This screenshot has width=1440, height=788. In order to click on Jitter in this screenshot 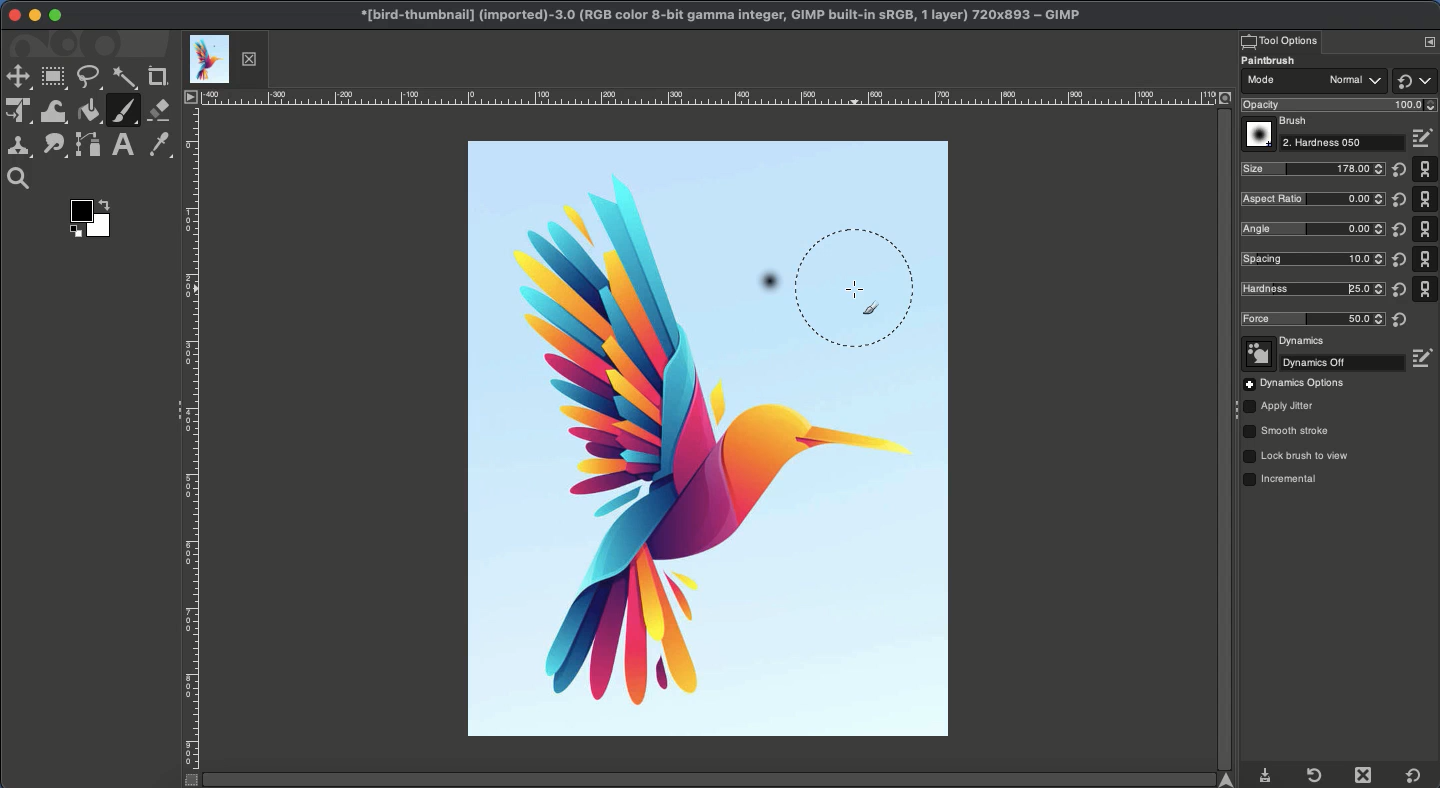, I will do `click(1279, 408)`.